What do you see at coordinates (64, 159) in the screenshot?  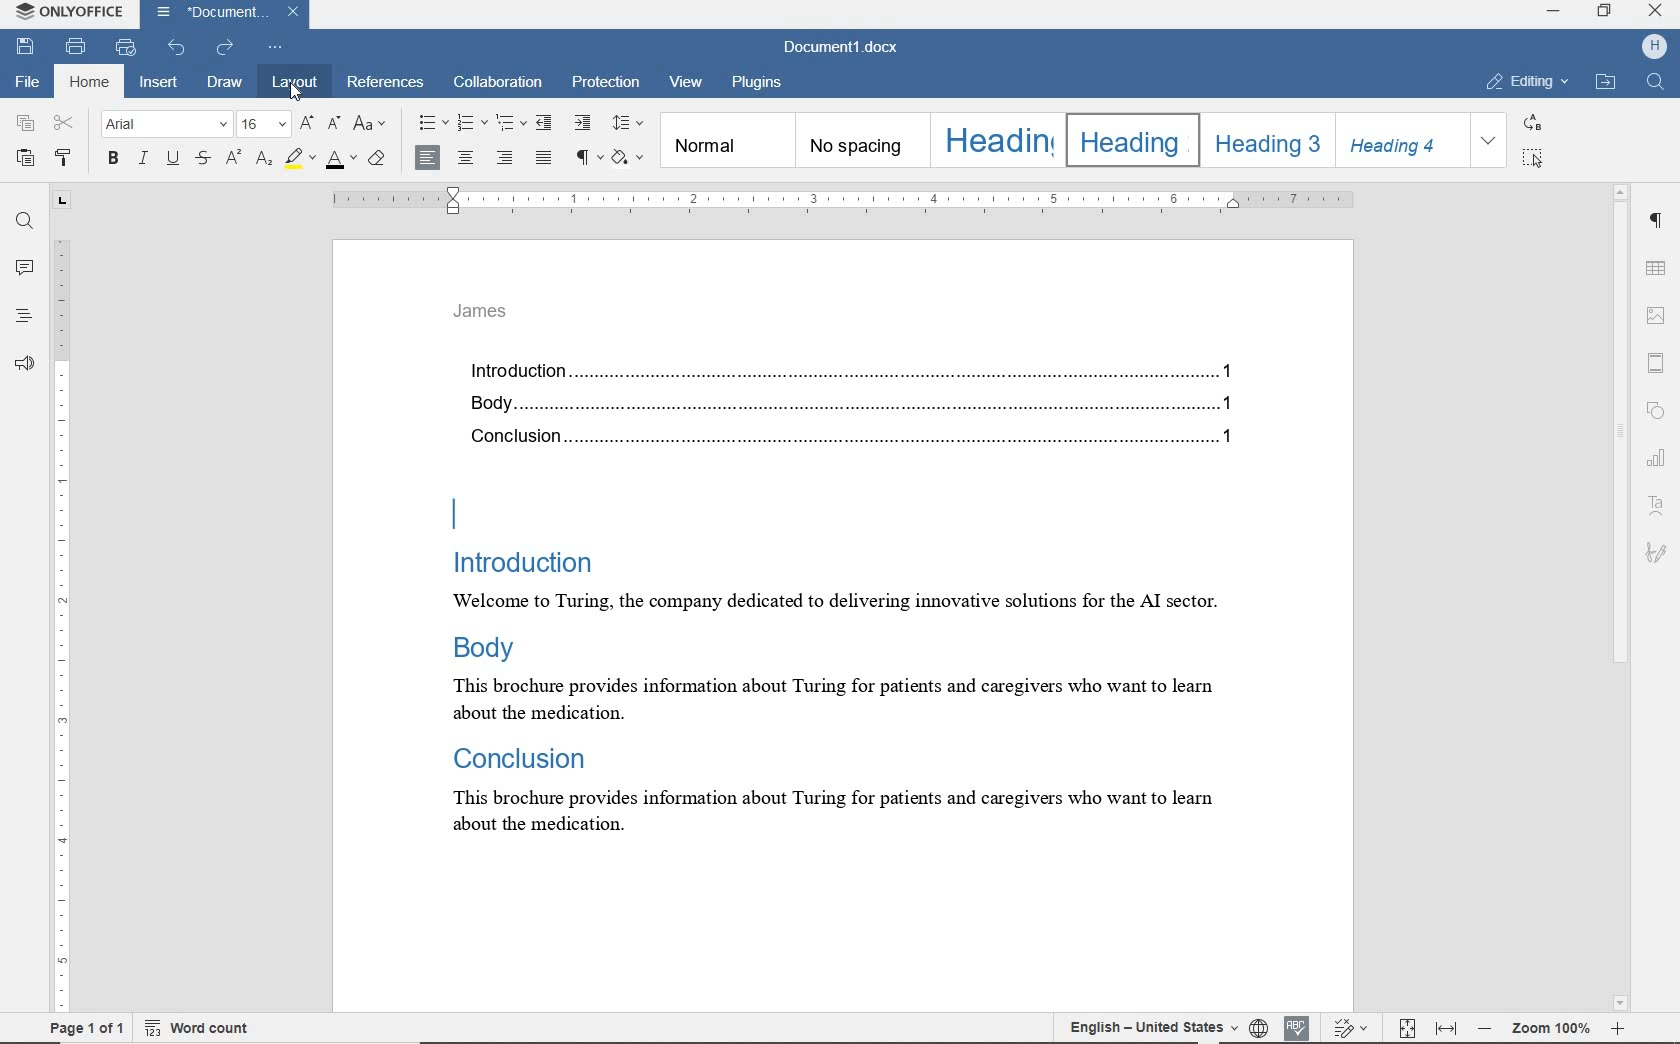 I see `copy style` at bounding box center [64, 159].